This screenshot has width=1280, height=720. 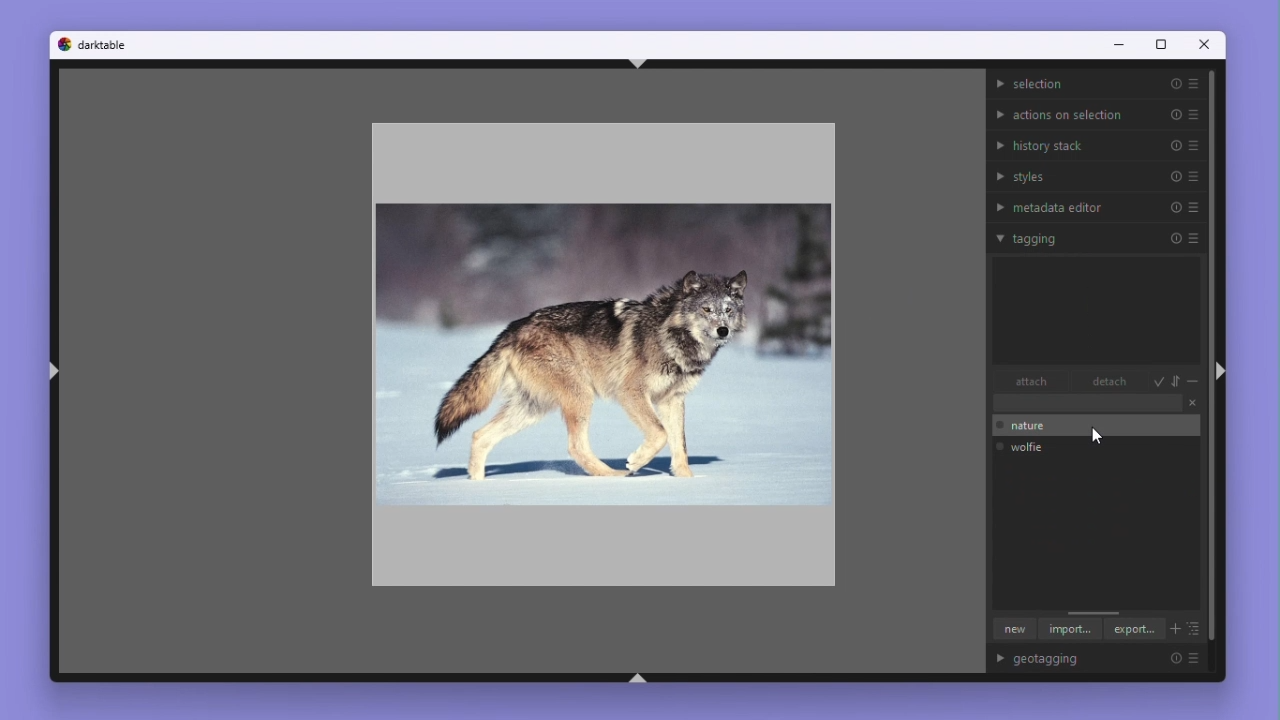 I want to click on Close, so click(x=1206, y=47).